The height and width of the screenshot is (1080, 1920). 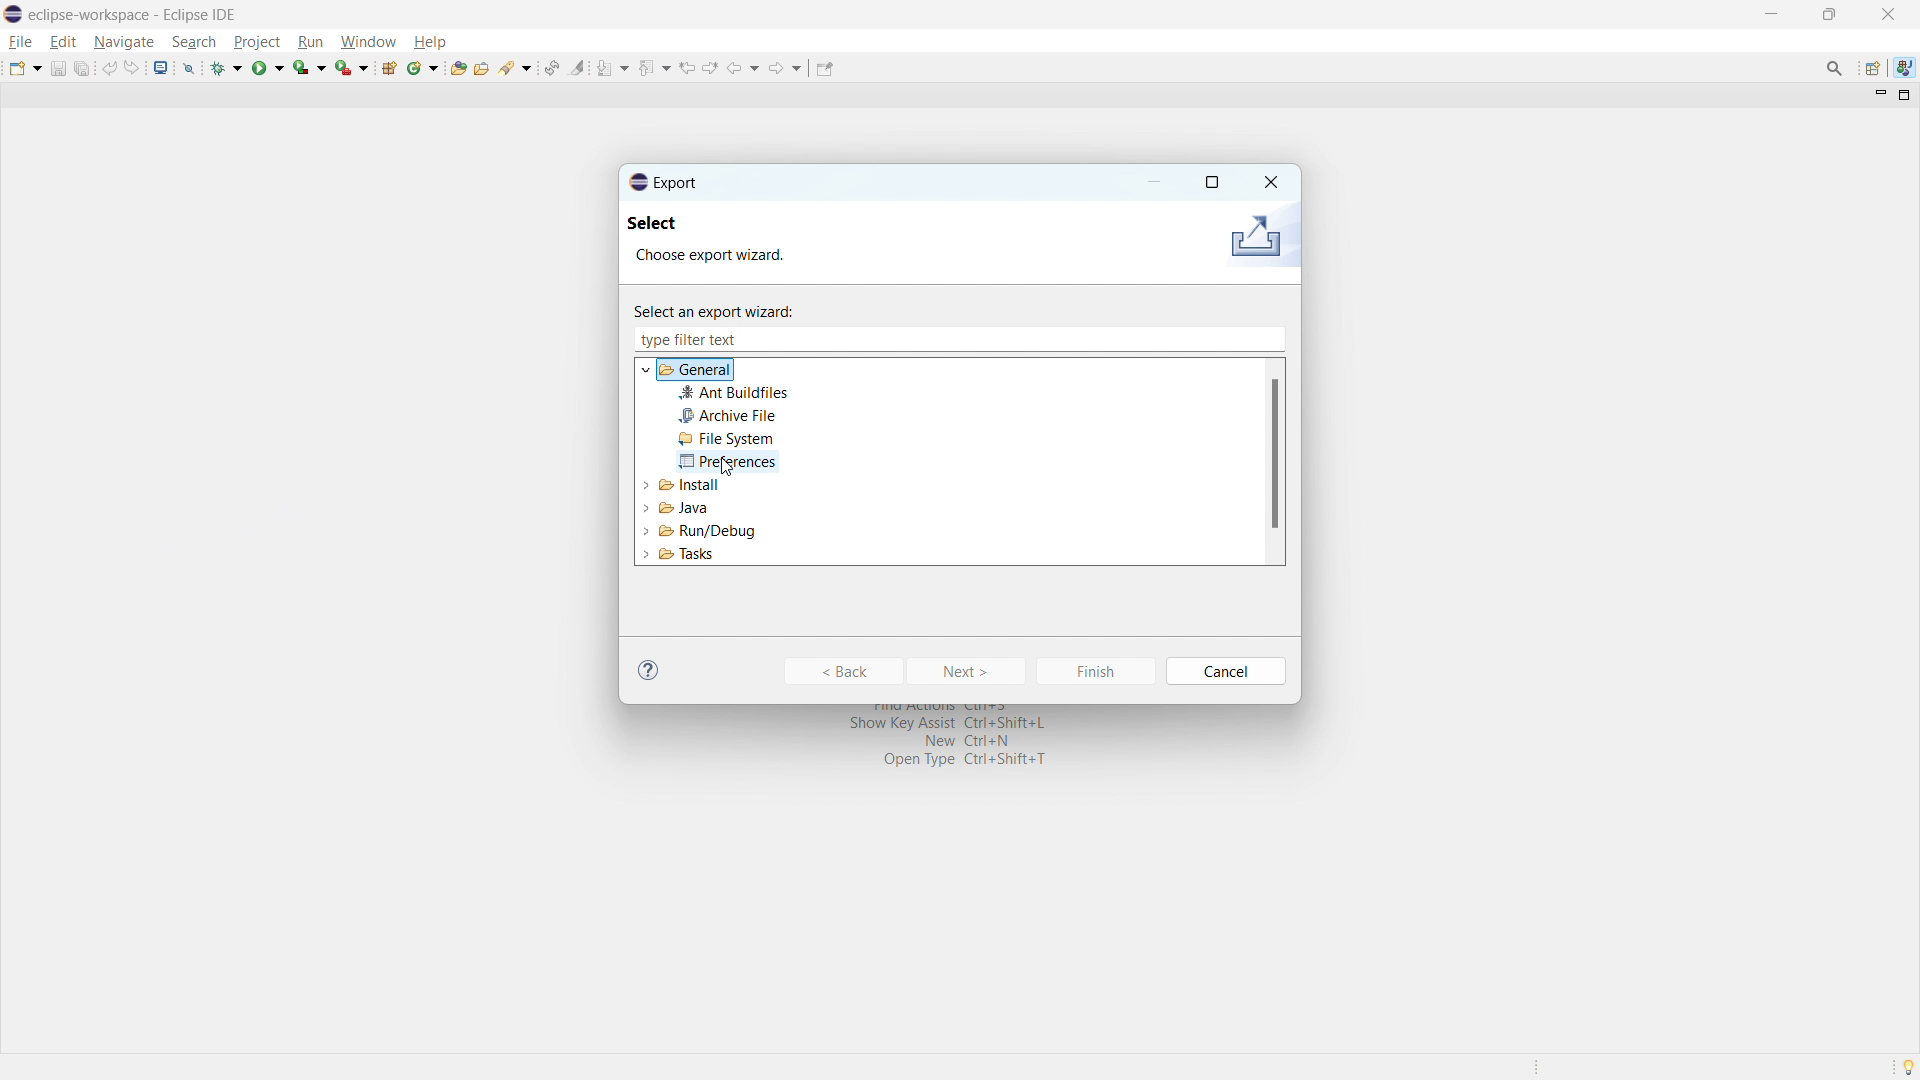 I want to click on next annotation, so click(x=613, y=68).